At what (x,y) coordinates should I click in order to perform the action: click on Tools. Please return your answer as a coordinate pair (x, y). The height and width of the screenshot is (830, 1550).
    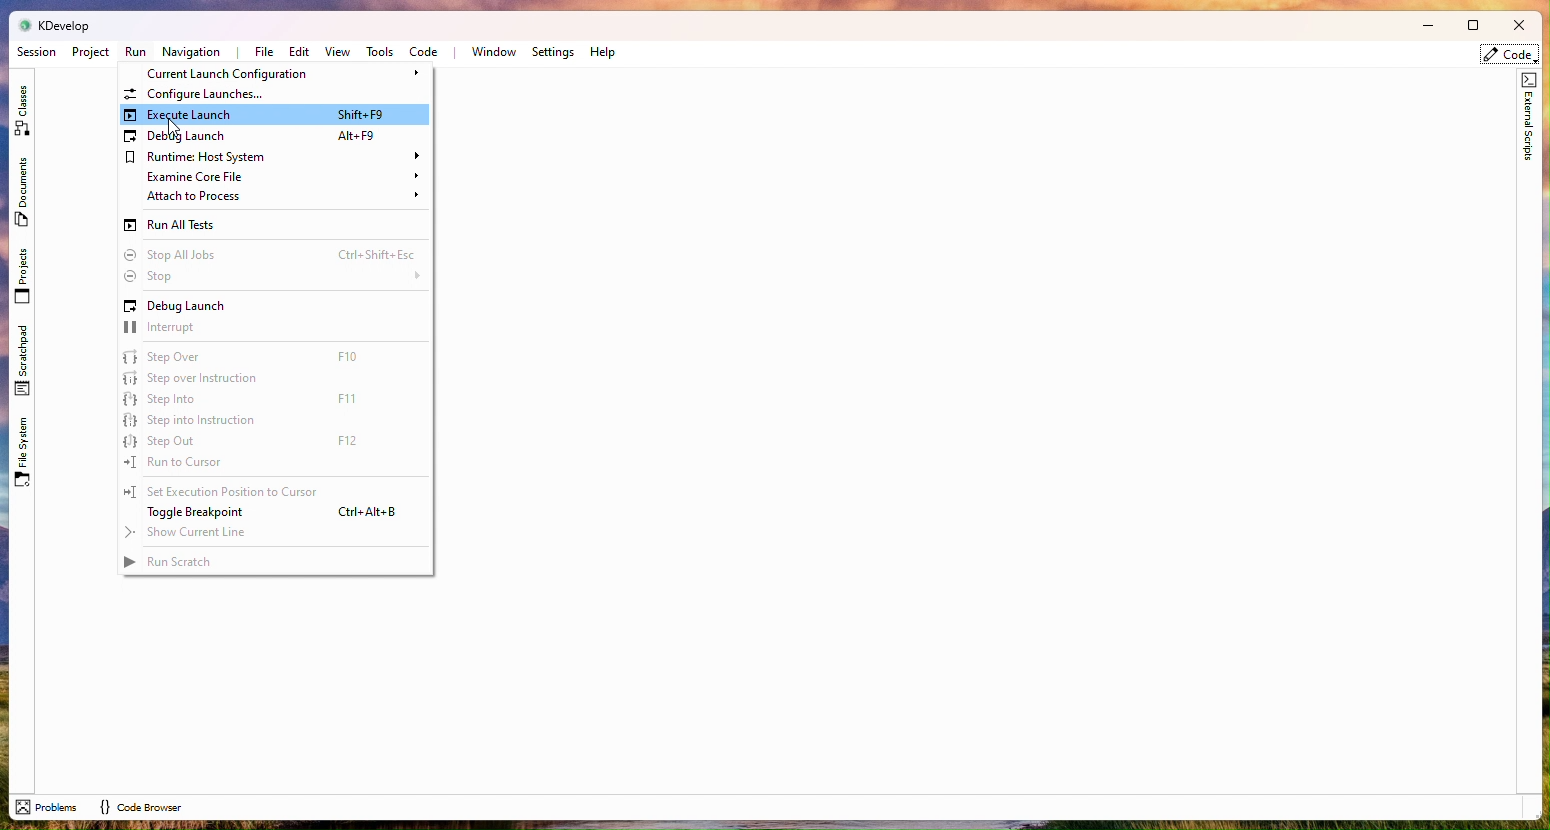
    Looking at the image, I should click on (380, 52).